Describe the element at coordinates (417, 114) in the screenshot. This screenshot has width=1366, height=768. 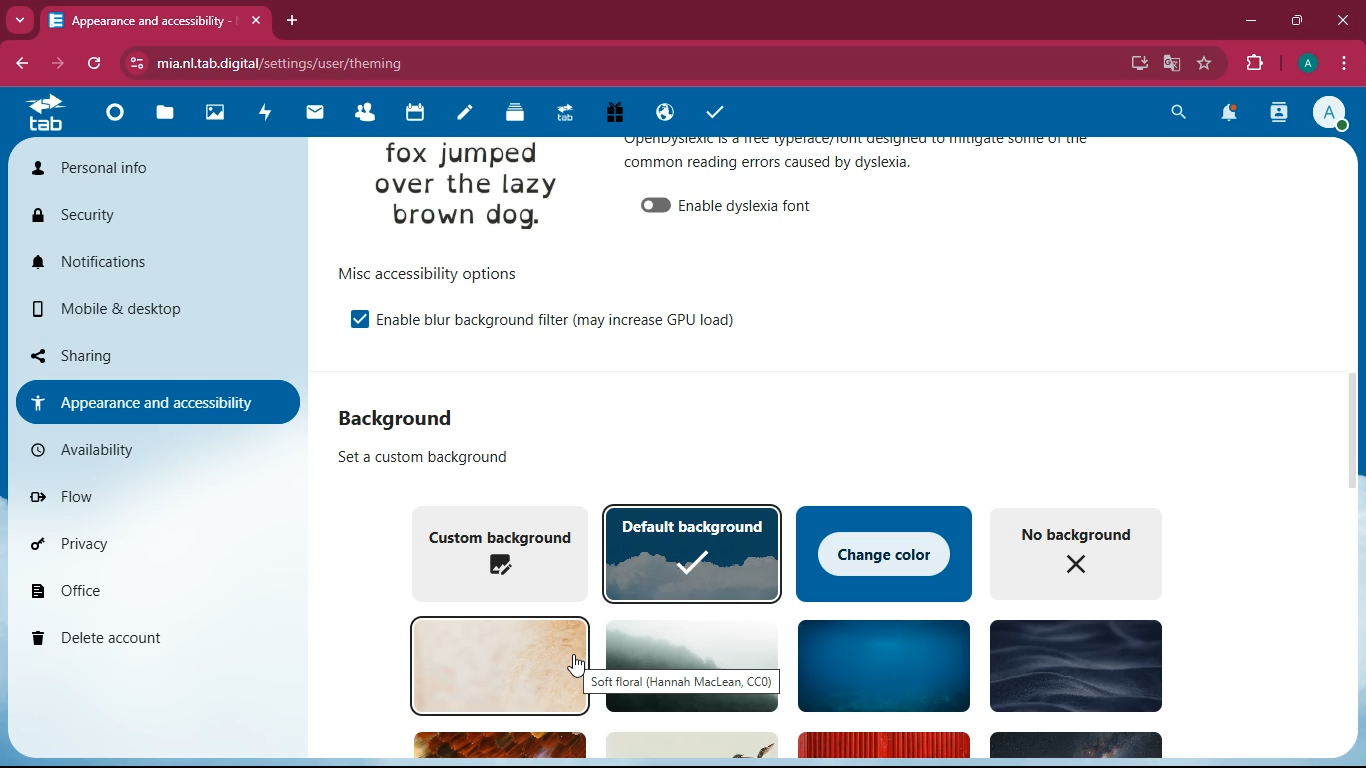
I see `calendar` at that location.